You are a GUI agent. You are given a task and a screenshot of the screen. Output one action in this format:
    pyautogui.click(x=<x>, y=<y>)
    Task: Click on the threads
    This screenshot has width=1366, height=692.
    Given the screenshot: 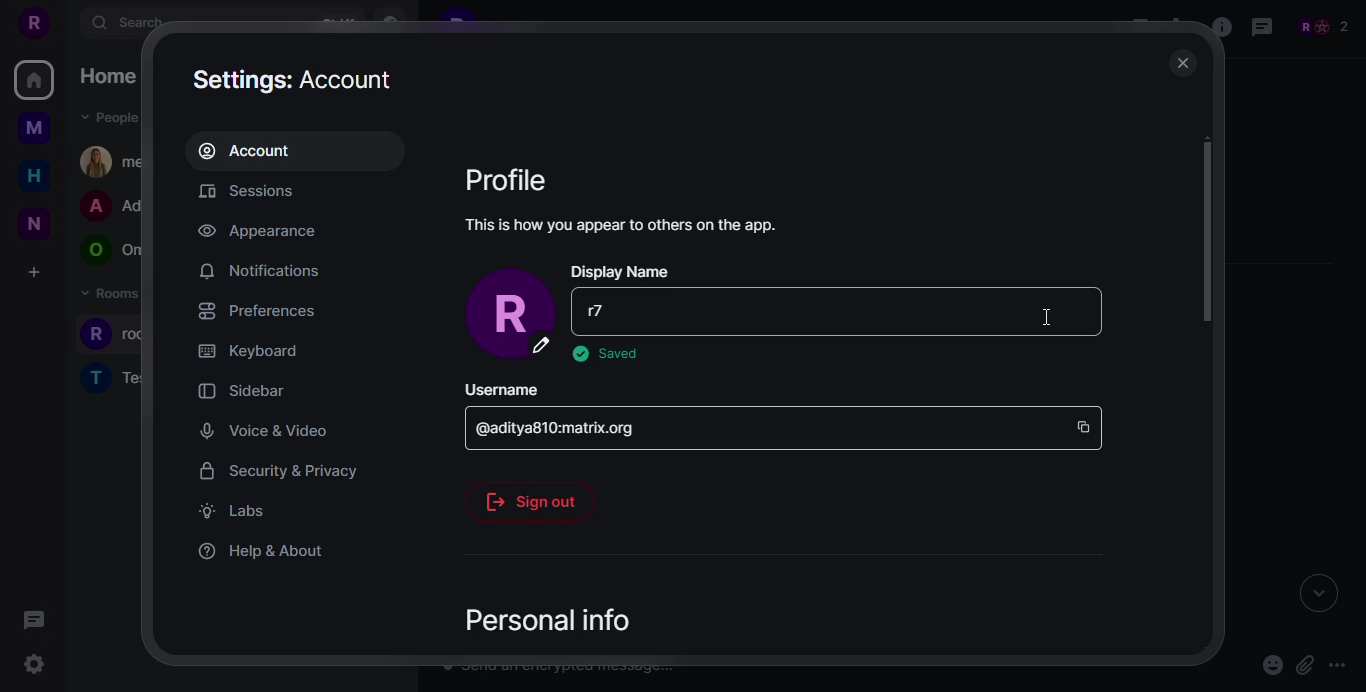 What is the action you would take?
    pyautogui.click(x=33, y=619)
    